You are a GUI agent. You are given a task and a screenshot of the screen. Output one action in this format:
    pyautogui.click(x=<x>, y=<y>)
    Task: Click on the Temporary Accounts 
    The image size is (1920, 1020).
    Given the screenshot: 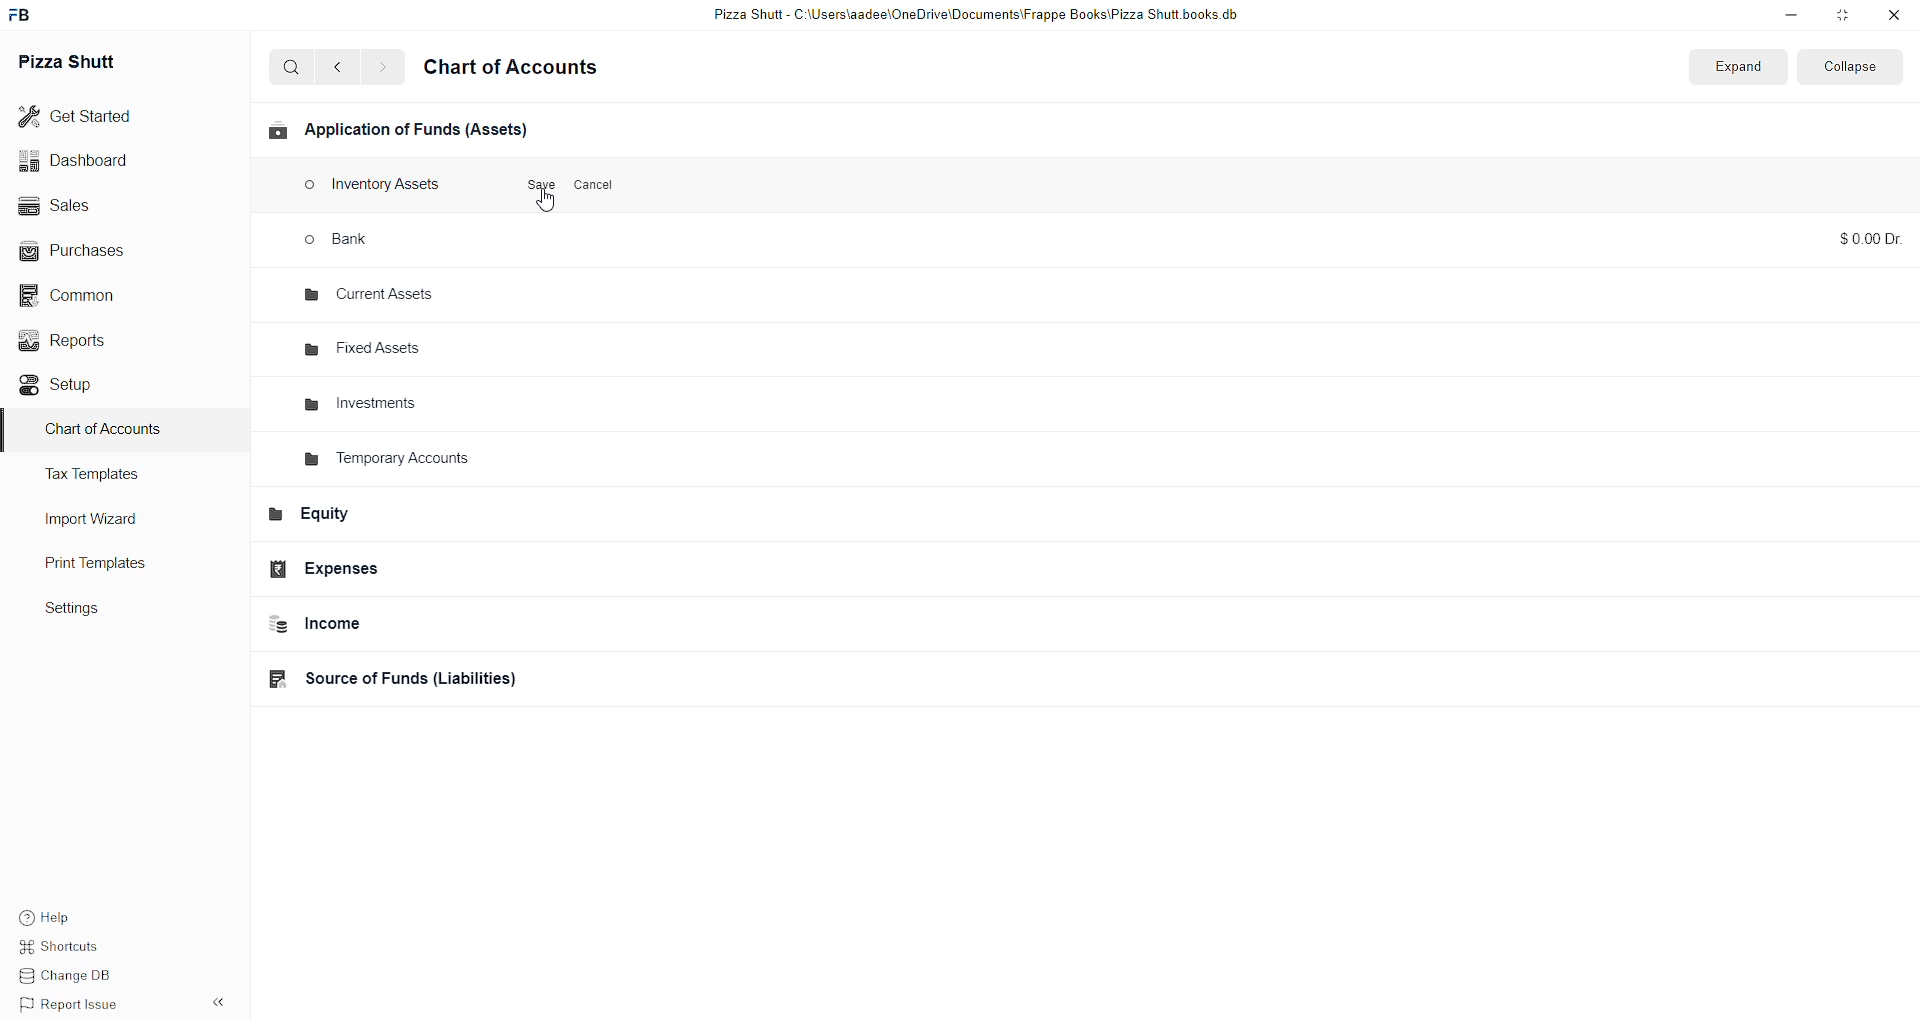 What is the action you would take?
    pyautogui.click(x=393, y=462)
    